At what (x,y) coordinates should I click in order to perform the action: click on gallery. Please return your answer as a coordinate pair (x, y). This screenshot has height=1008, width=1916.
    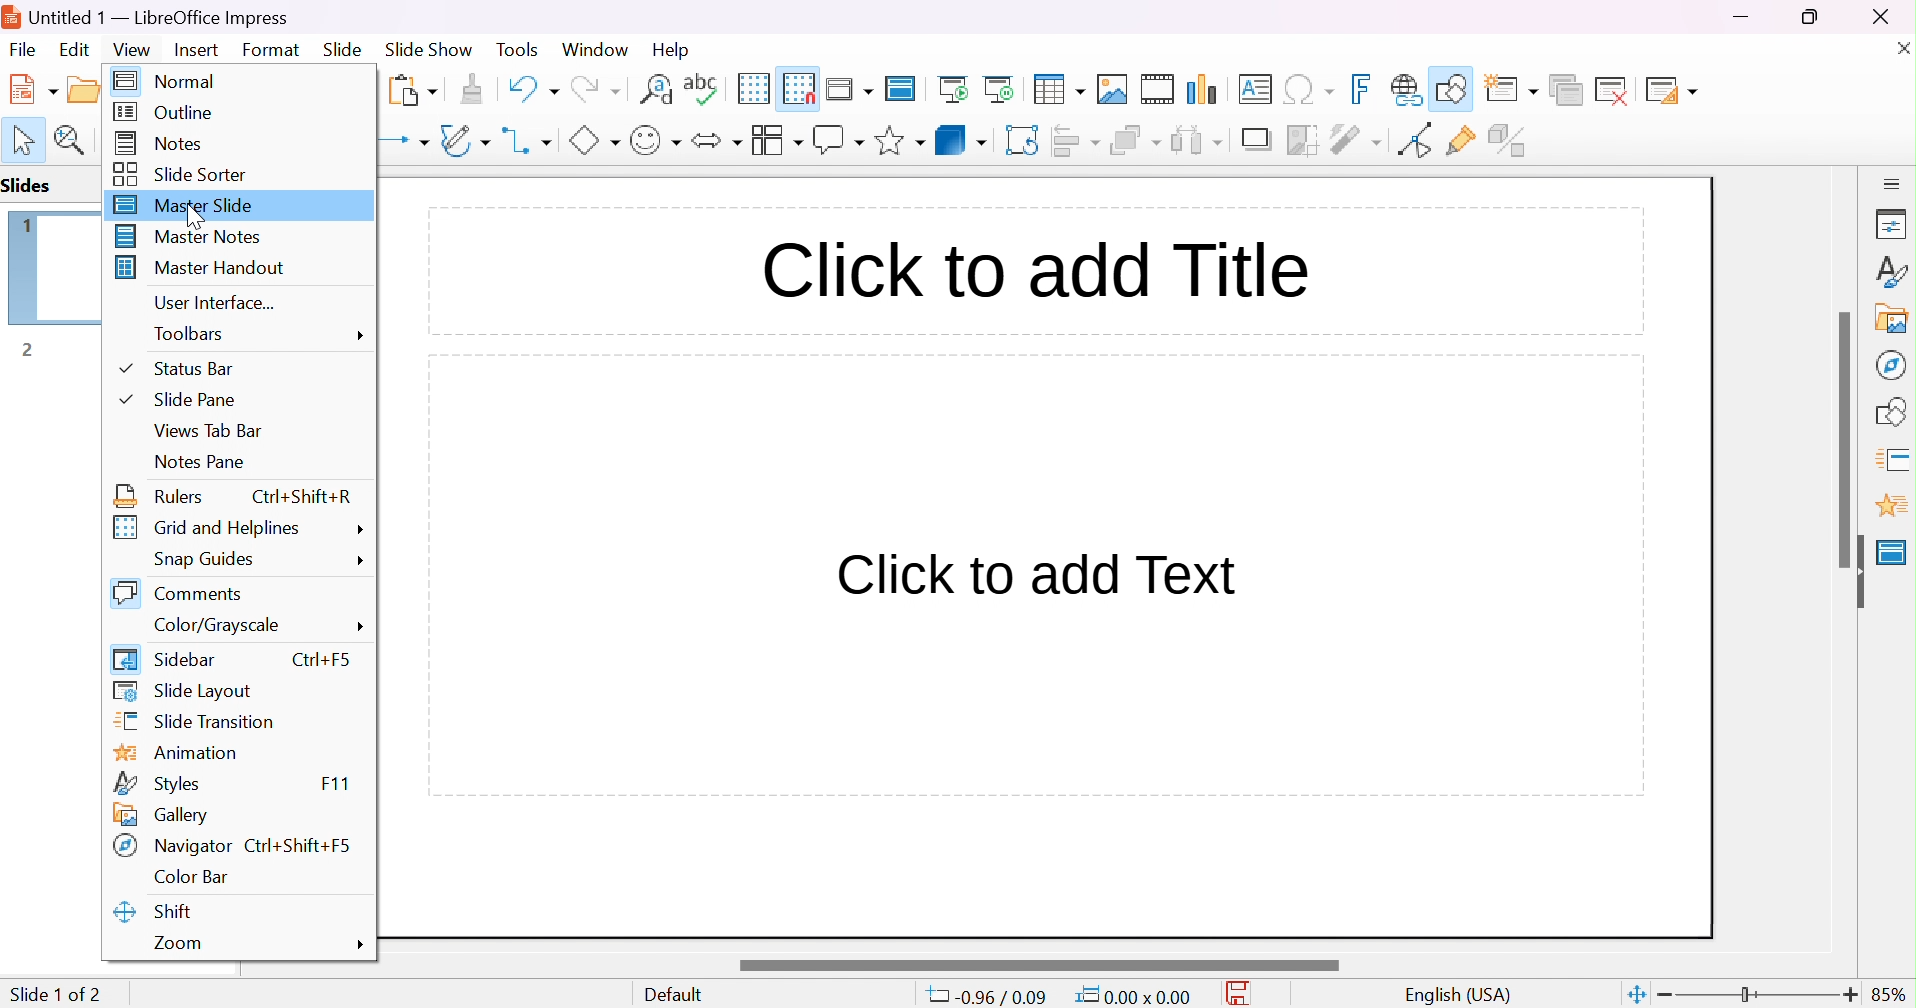
    Looking at the image, I should click on (1896, 318).